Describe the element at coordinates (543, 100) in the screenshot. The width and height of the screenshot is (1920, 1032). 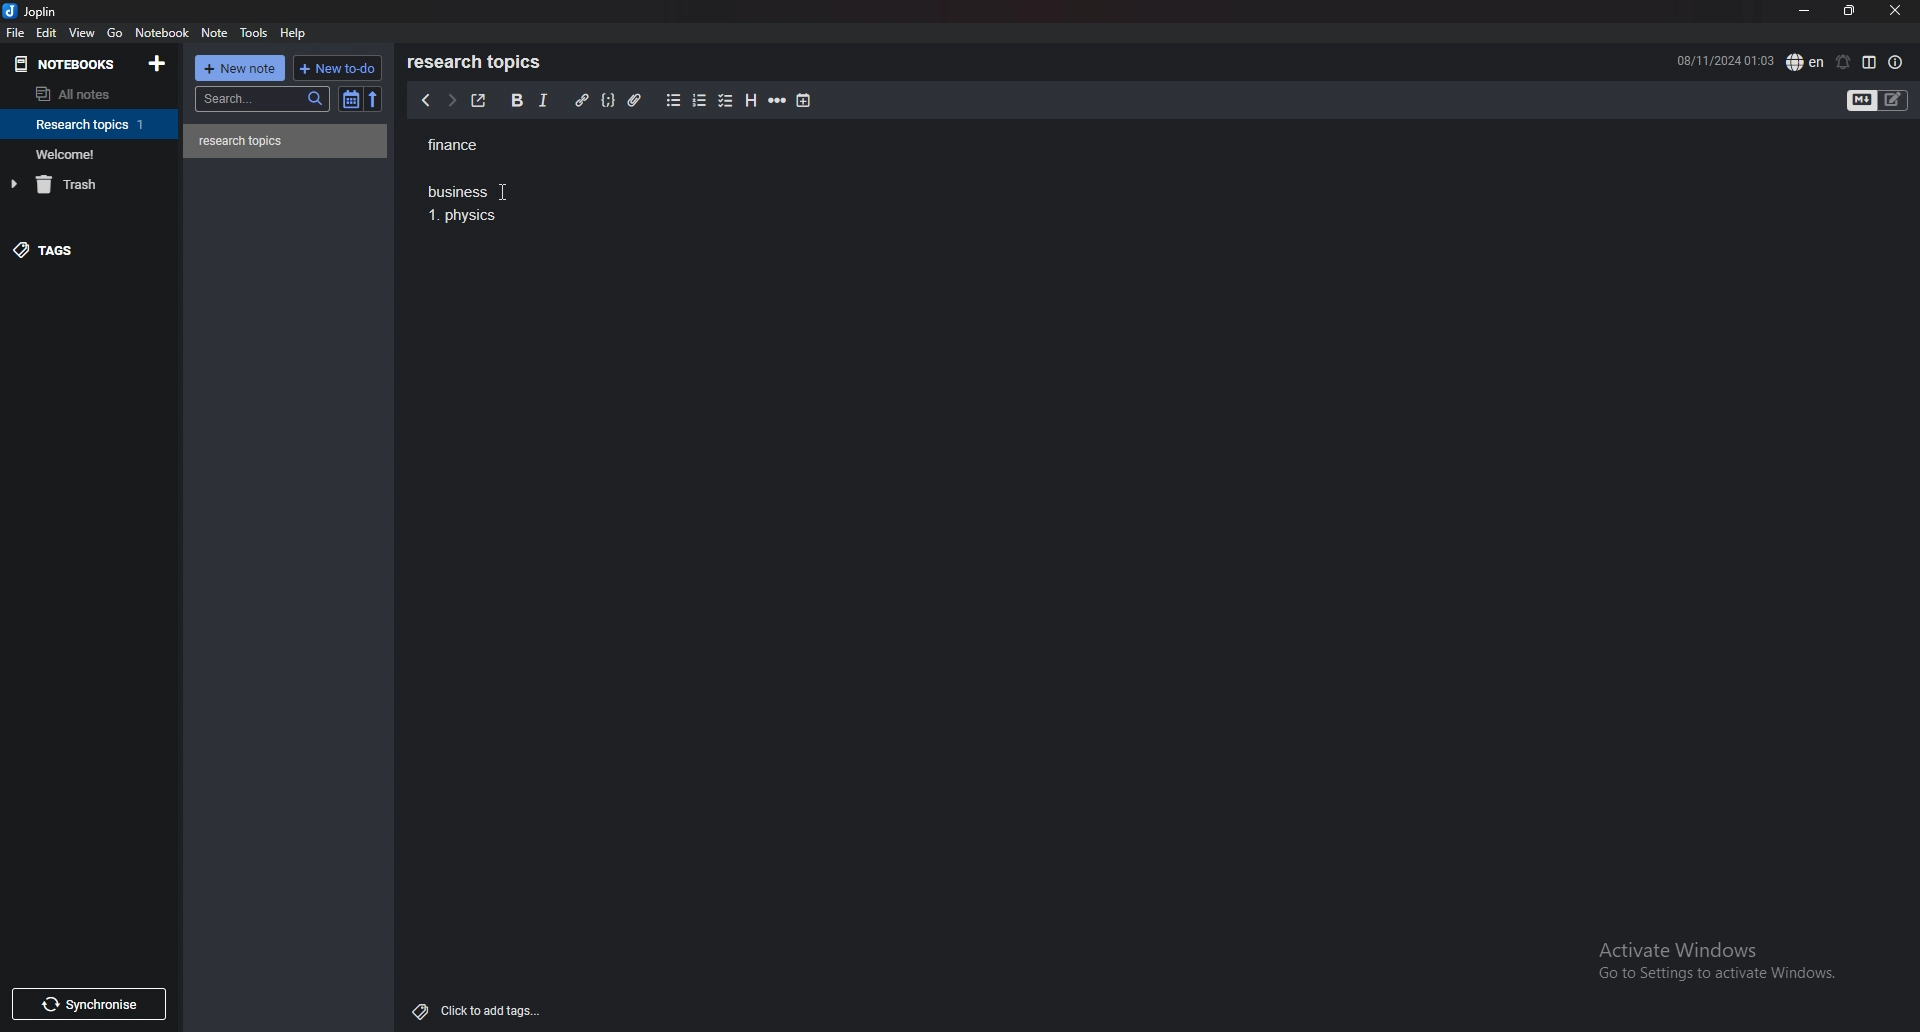
I see `italic` at that location.